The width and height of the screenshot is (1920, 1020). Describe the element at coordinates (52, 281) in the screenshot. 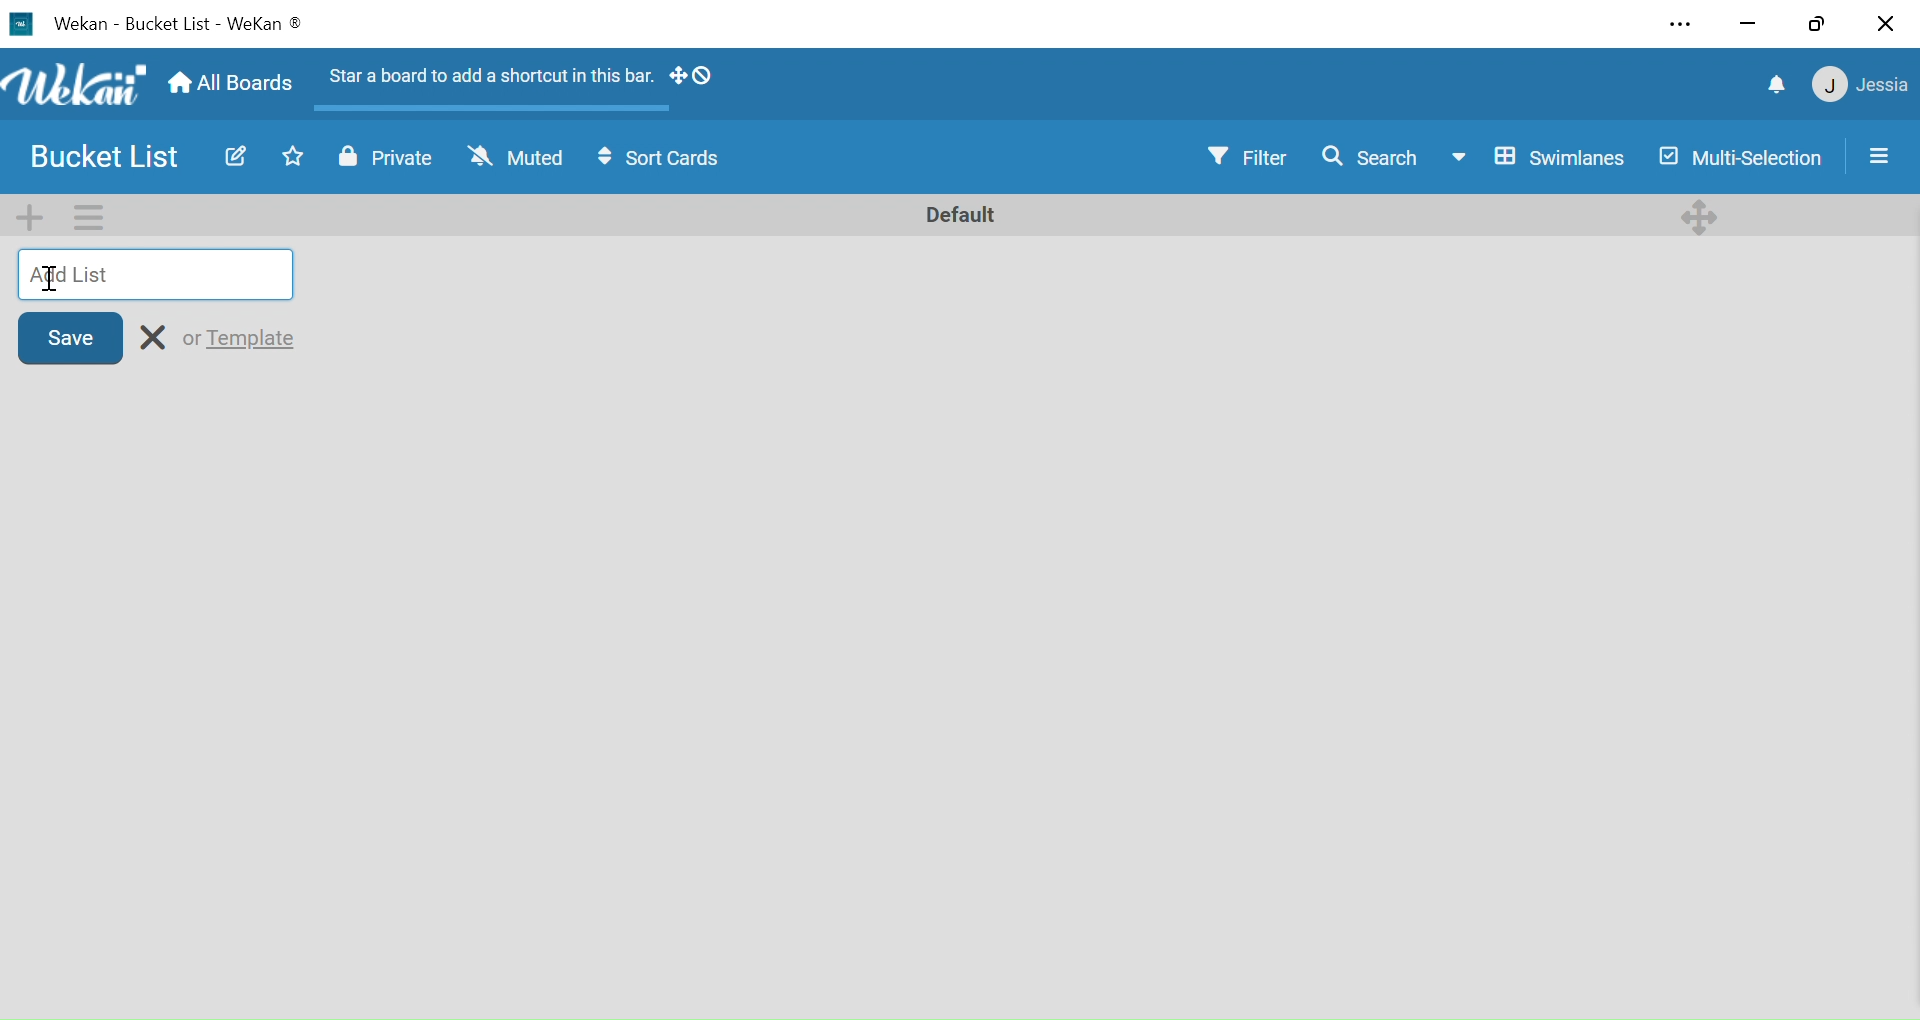

I see `Insertion cursor` at that location.